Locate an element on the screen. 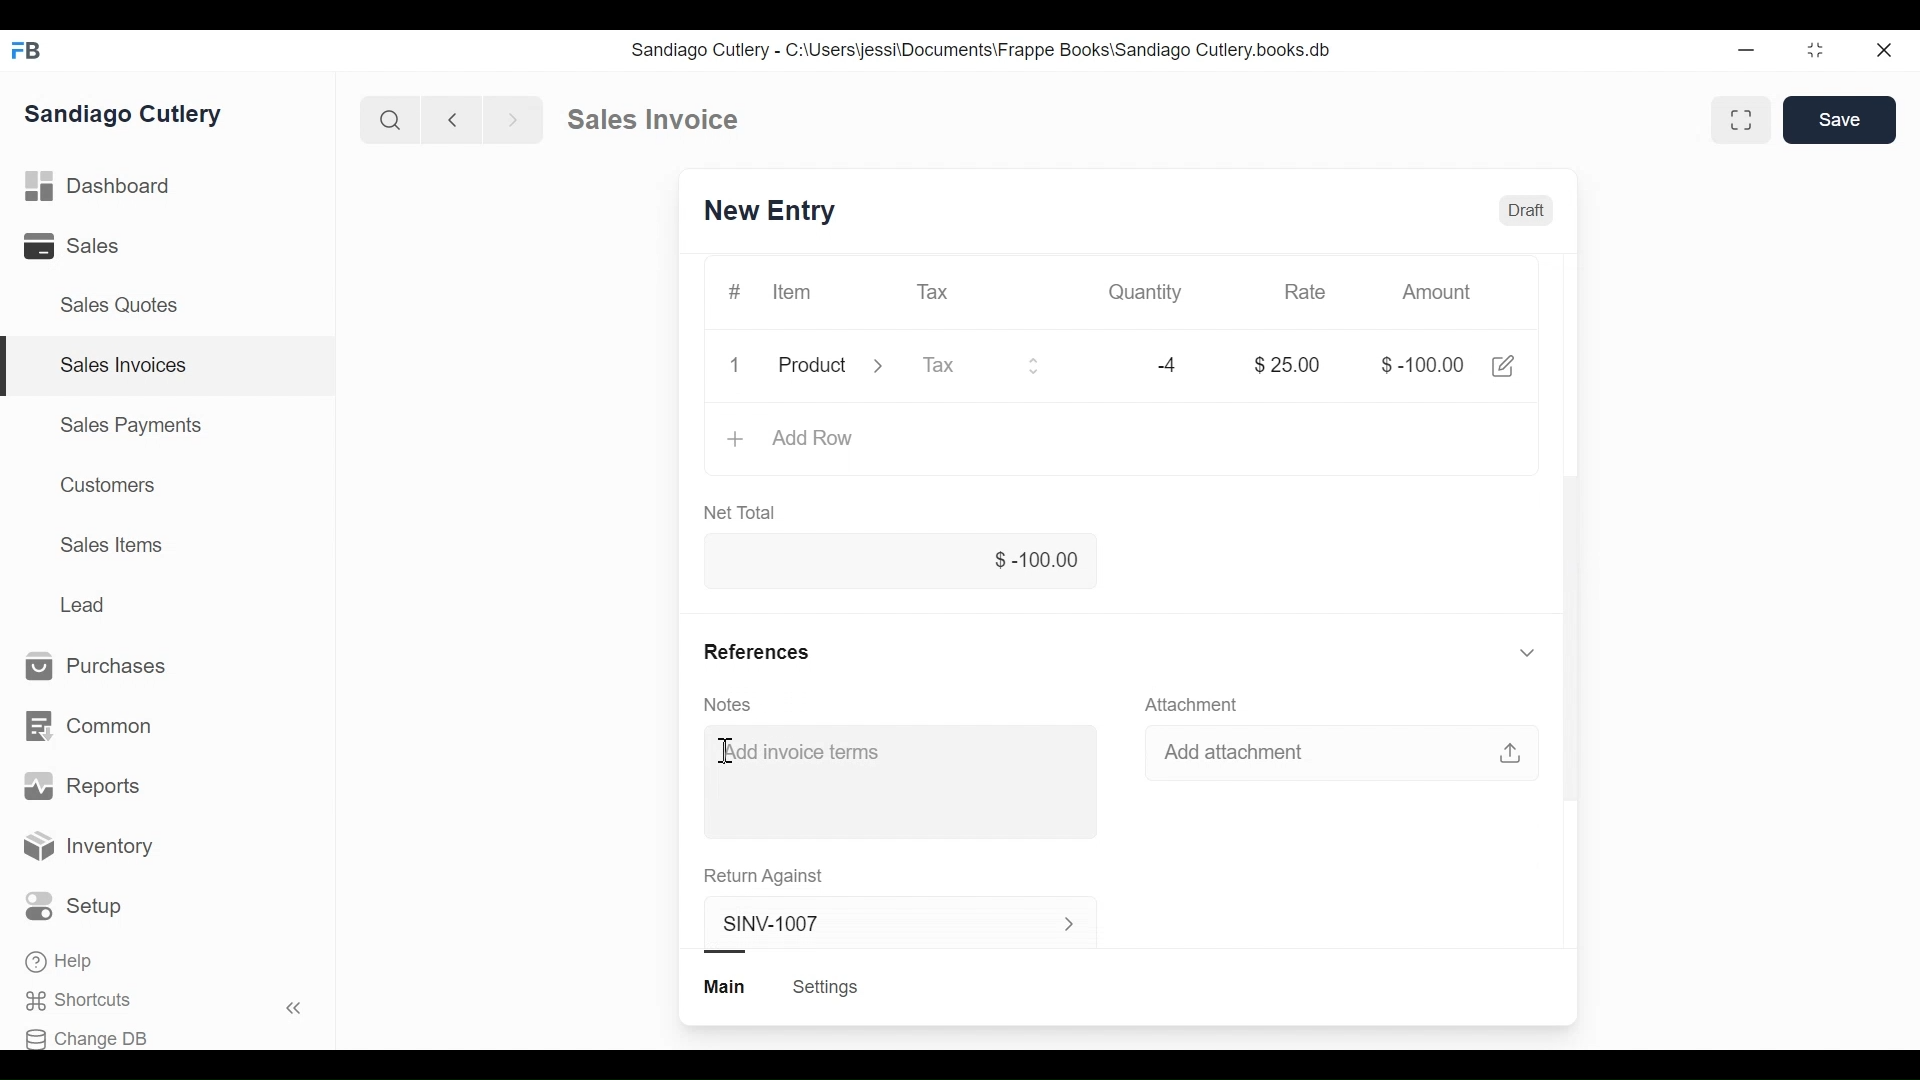 The image size is (1920, 1080). Close is located at coordinates (1888, 51).